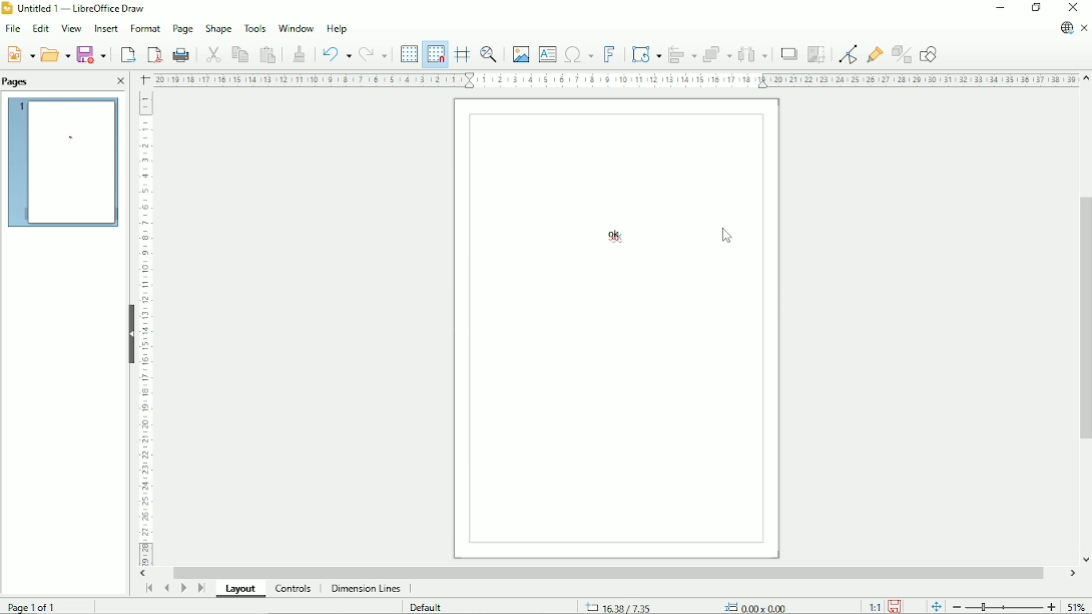 This screenshot has width=1092, height=614. I want to click on Shape, so click(218, 28).